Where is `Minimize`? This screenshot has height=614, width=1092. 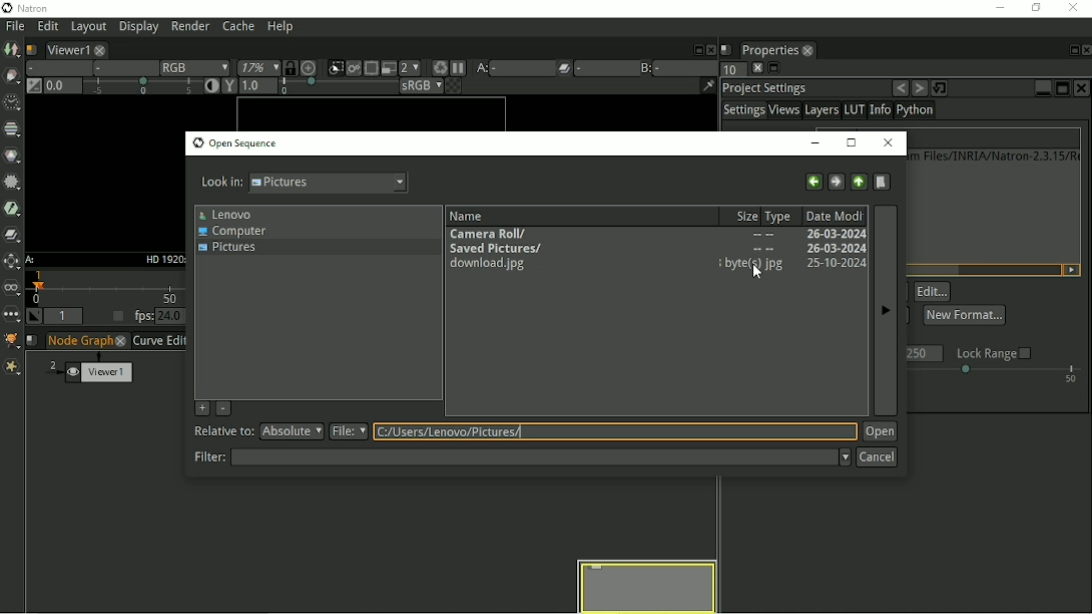 Minimize is located at coordinates (997, 7).